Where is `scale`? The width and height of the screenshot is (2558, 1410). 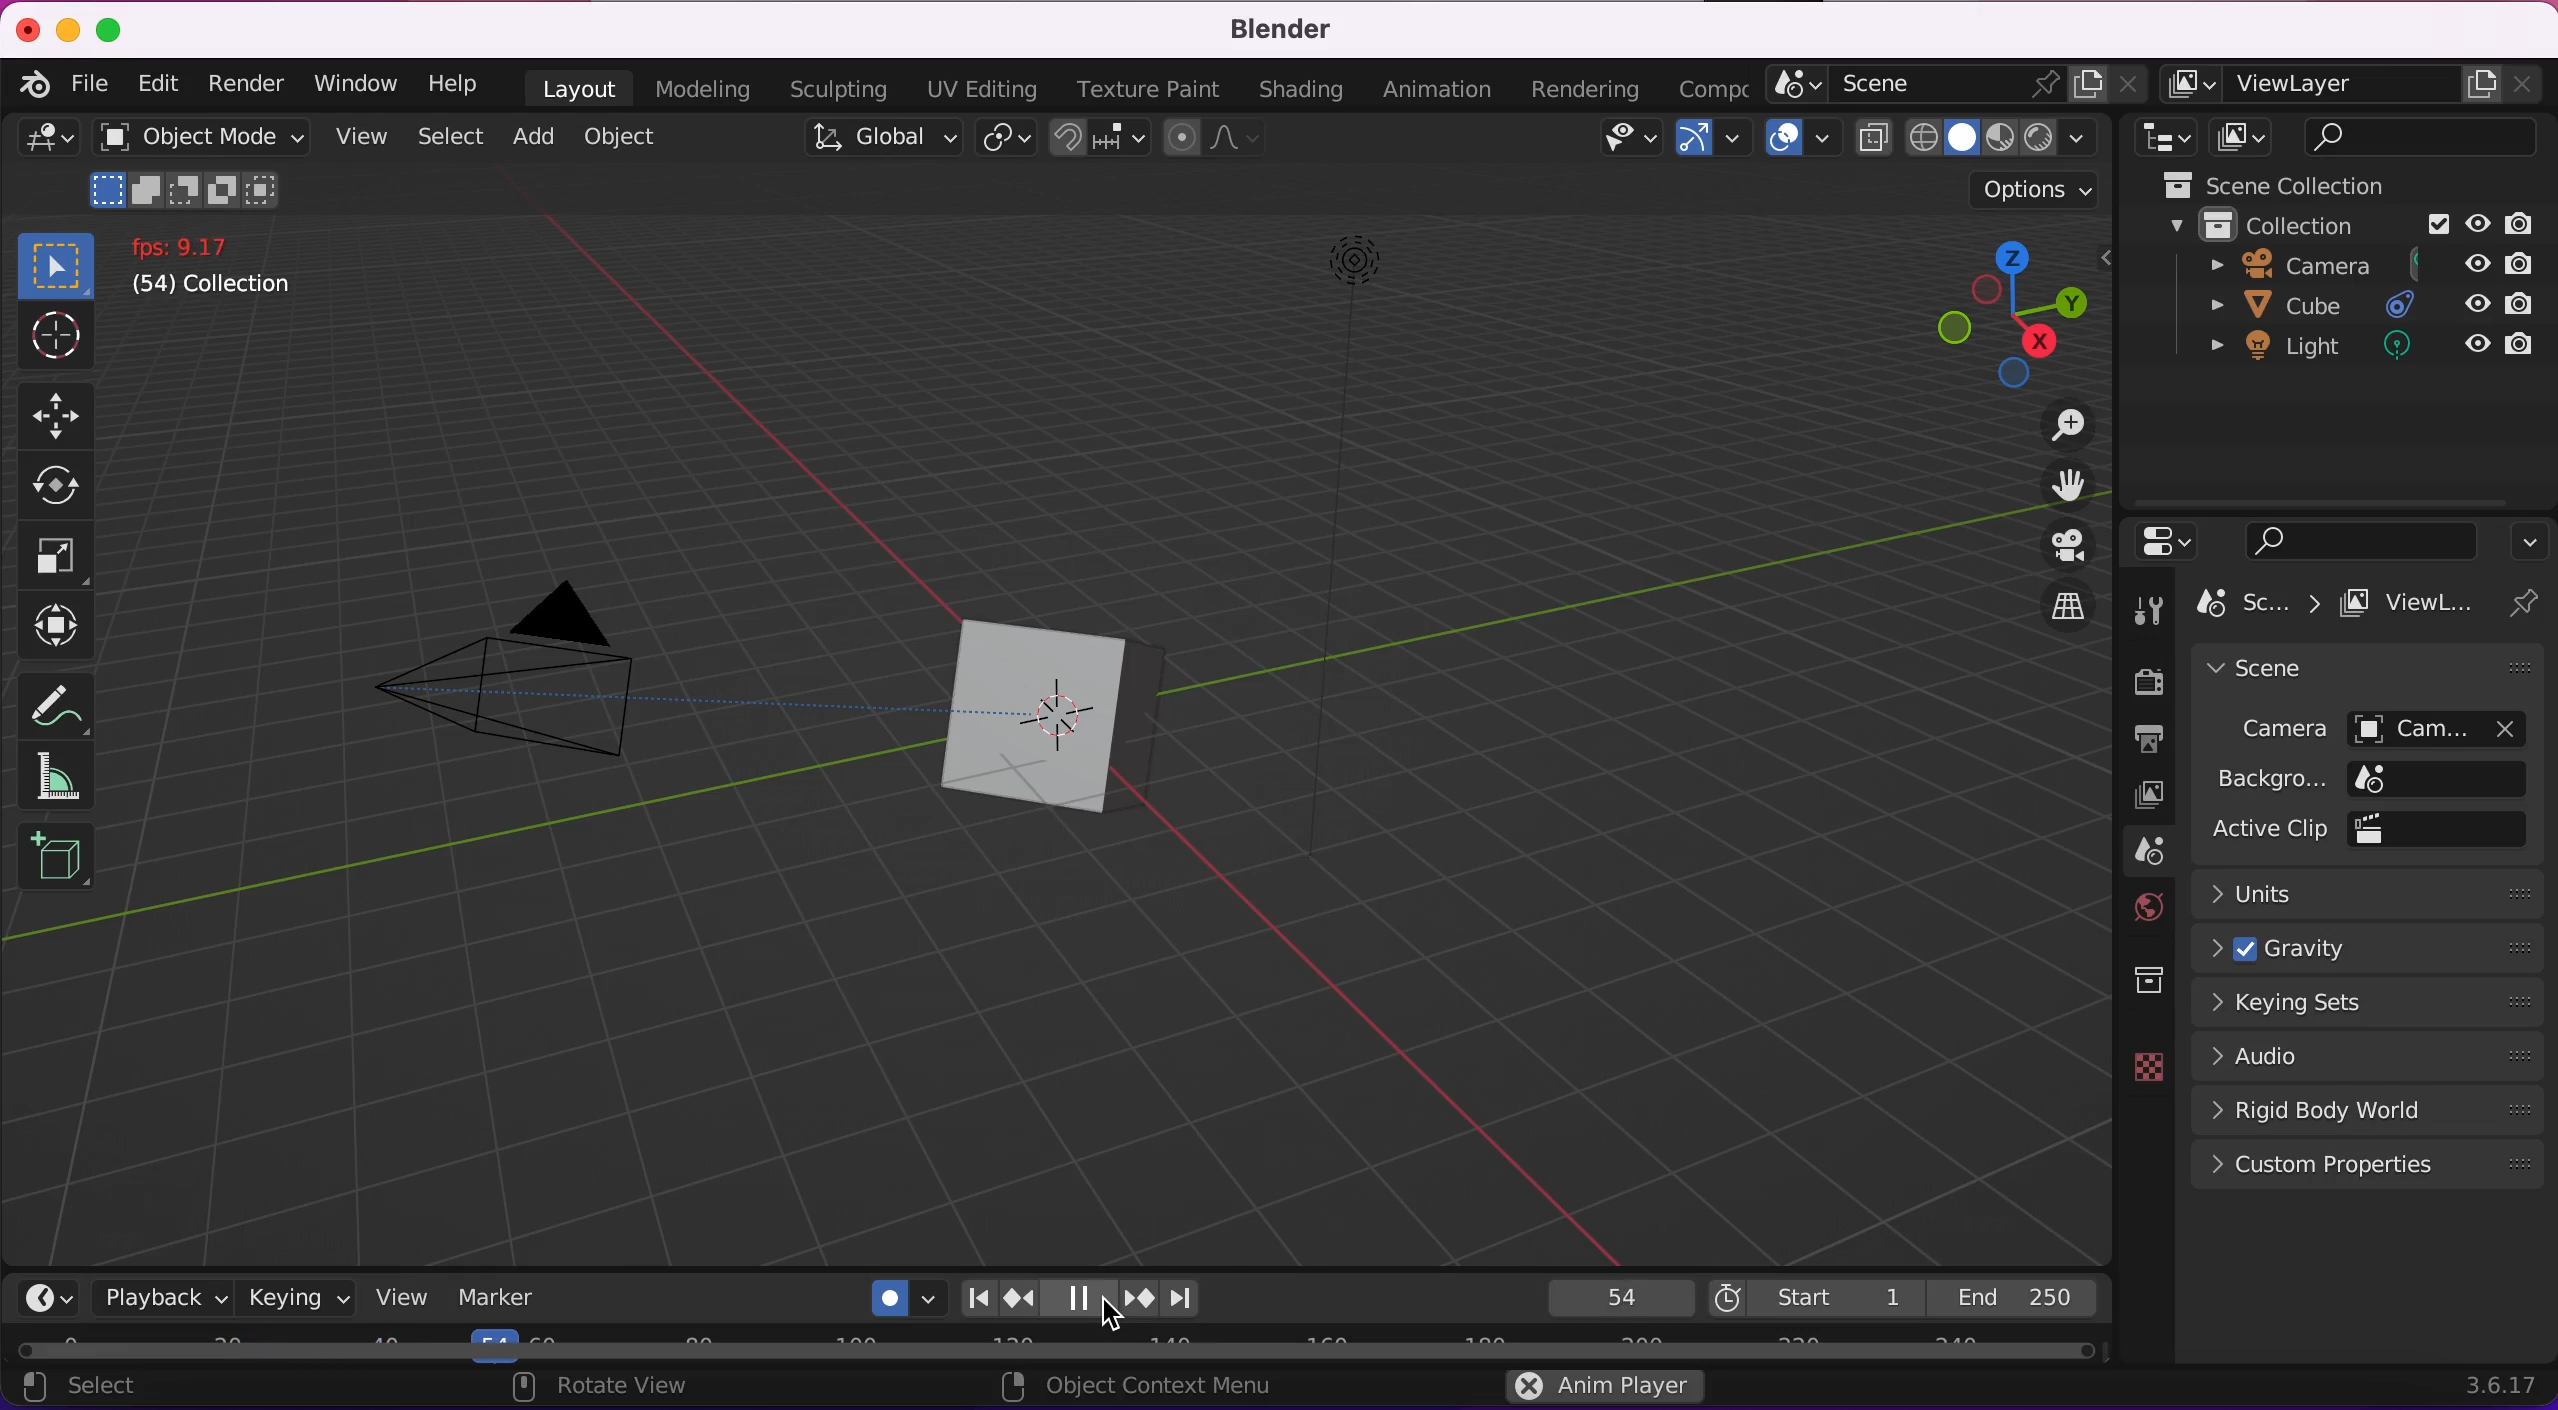
scale is located at coordinates (53, 557).